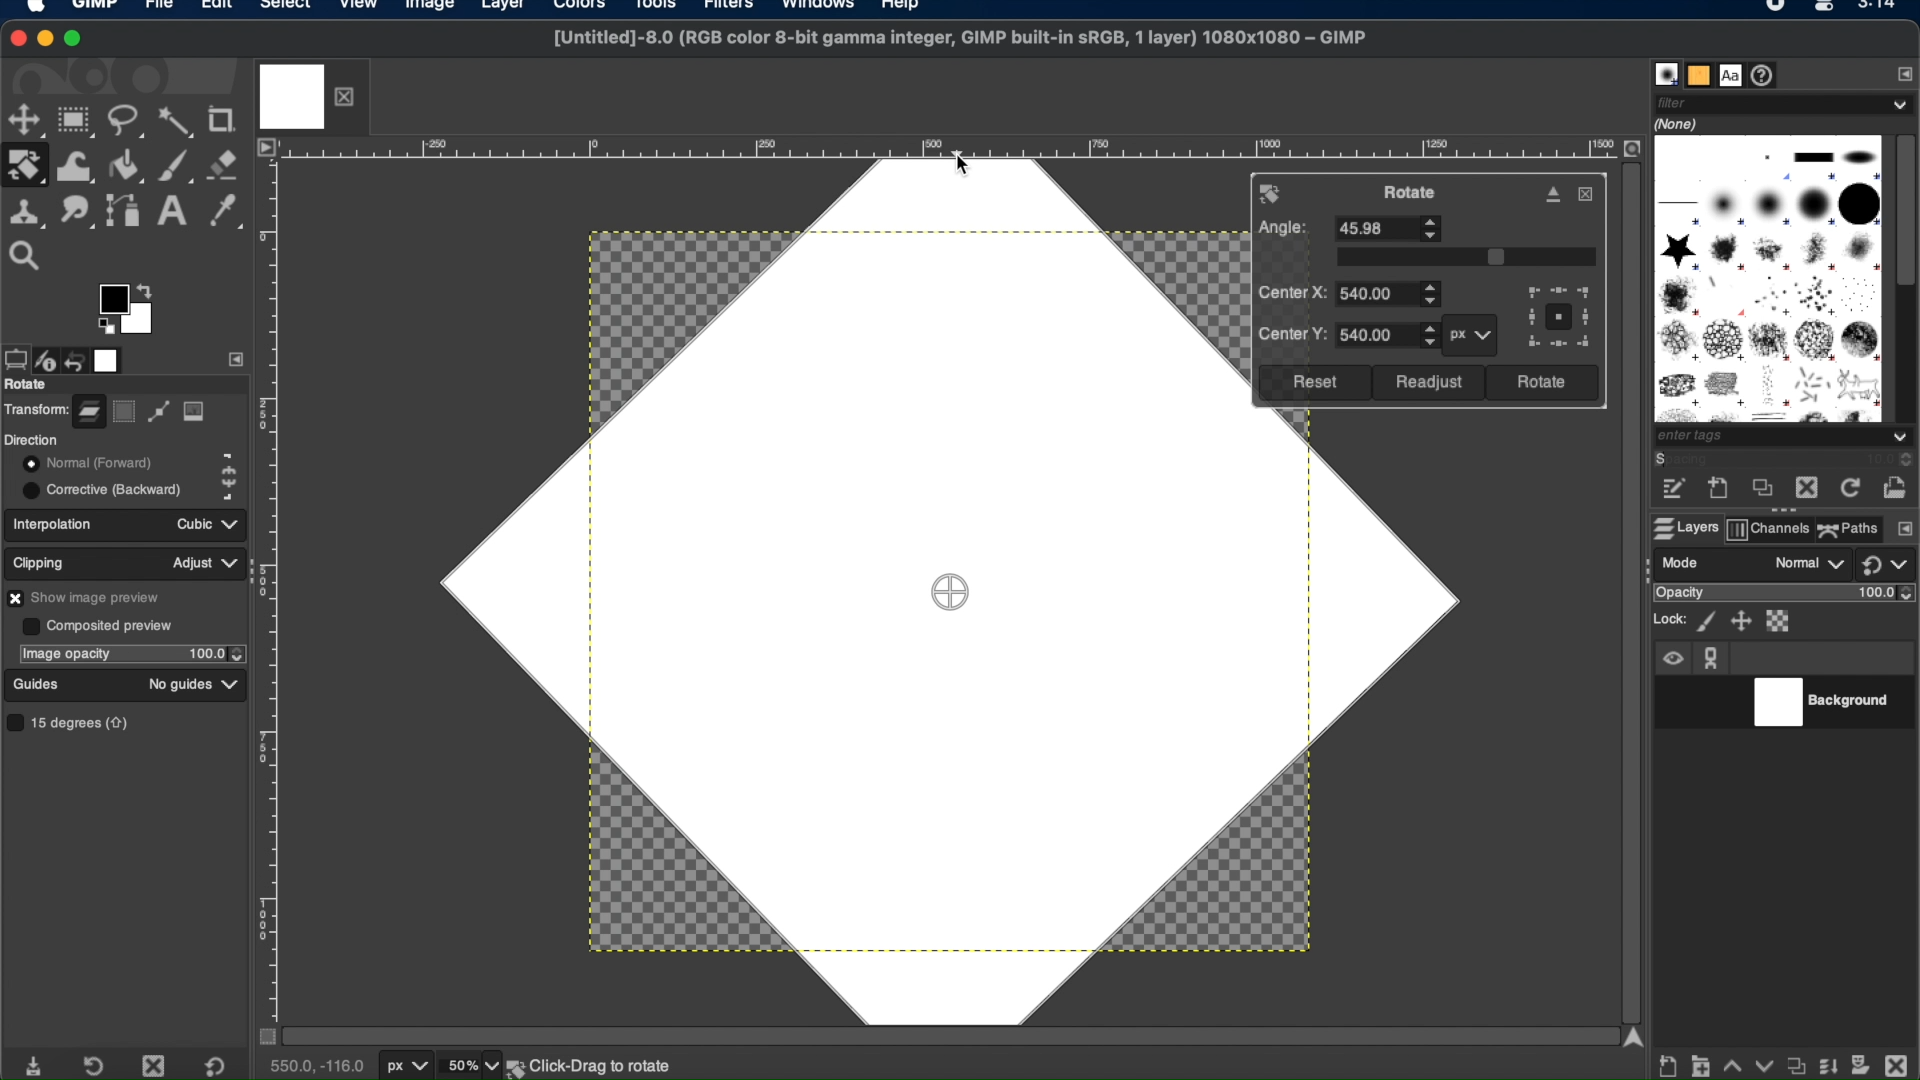 The height and width of the screenshot is (1080, 1920). I want to click on scroll bar, so click(943, 1034).